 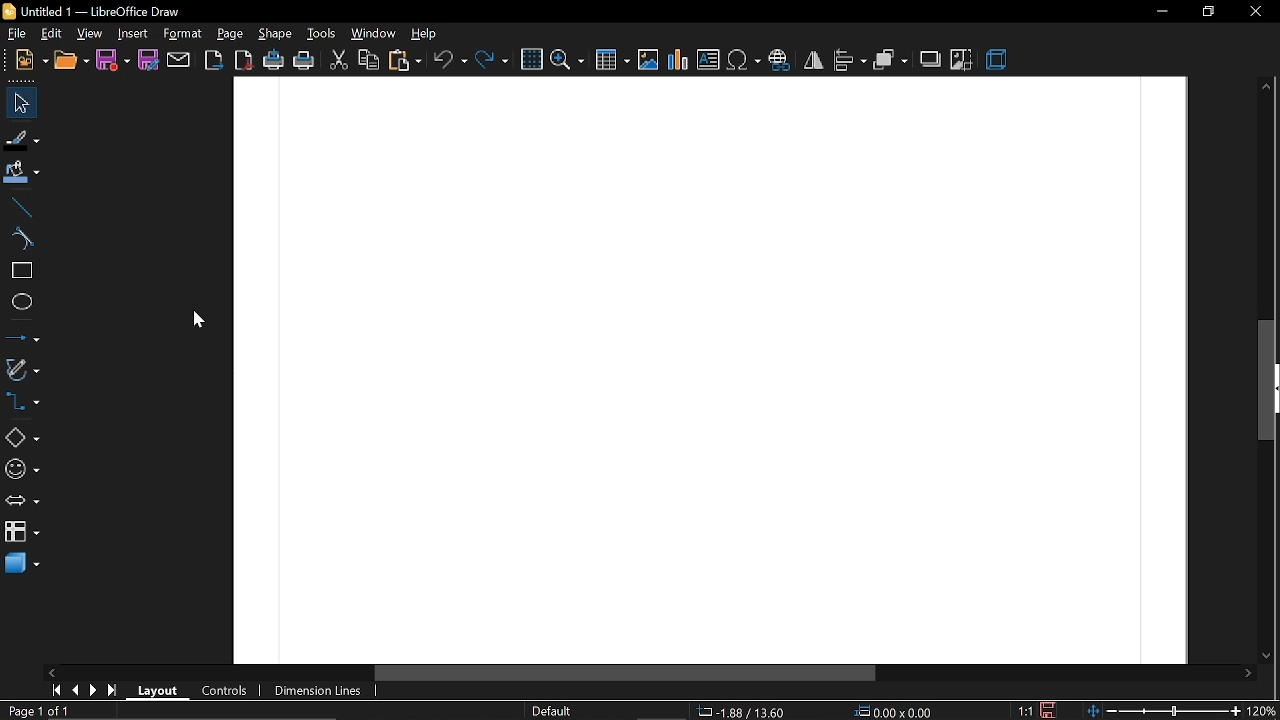 I want to click on undo, so click(x=449, y=61).